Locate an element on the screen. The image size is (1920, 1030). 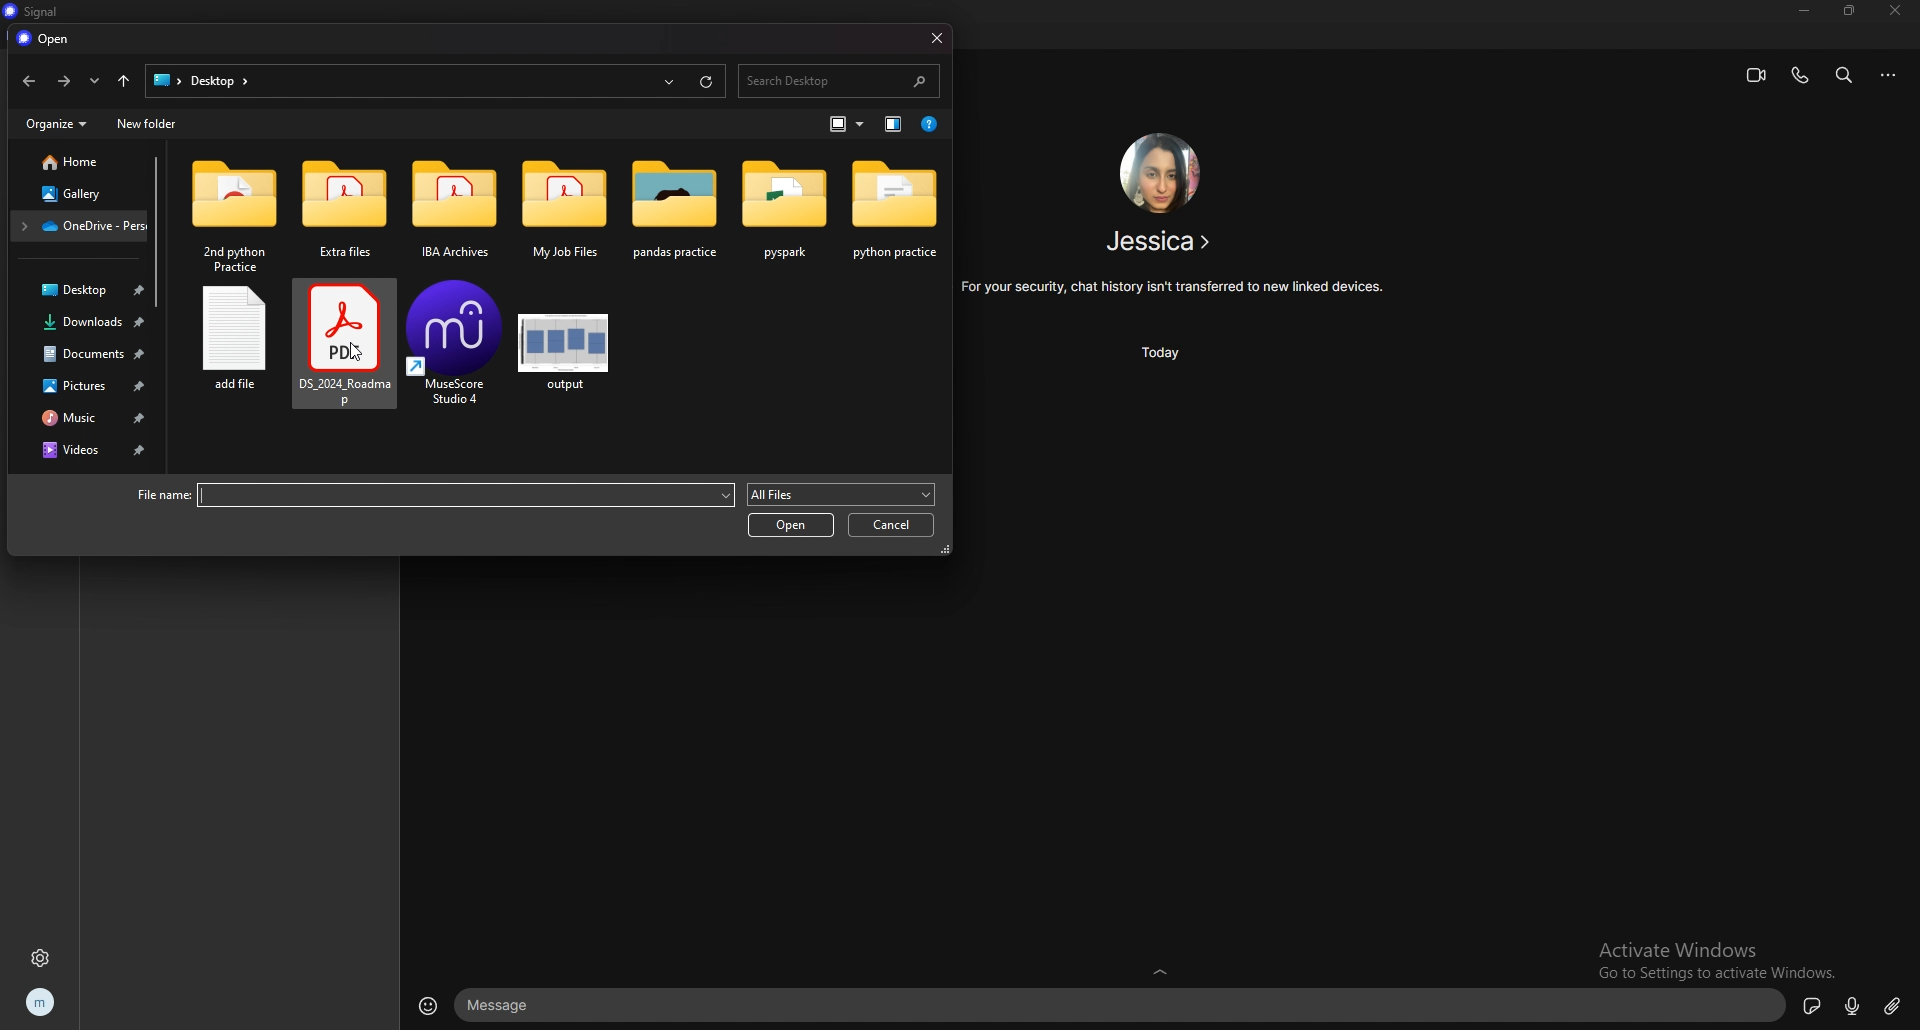
sticker is located at coordinates (1812, 1004).